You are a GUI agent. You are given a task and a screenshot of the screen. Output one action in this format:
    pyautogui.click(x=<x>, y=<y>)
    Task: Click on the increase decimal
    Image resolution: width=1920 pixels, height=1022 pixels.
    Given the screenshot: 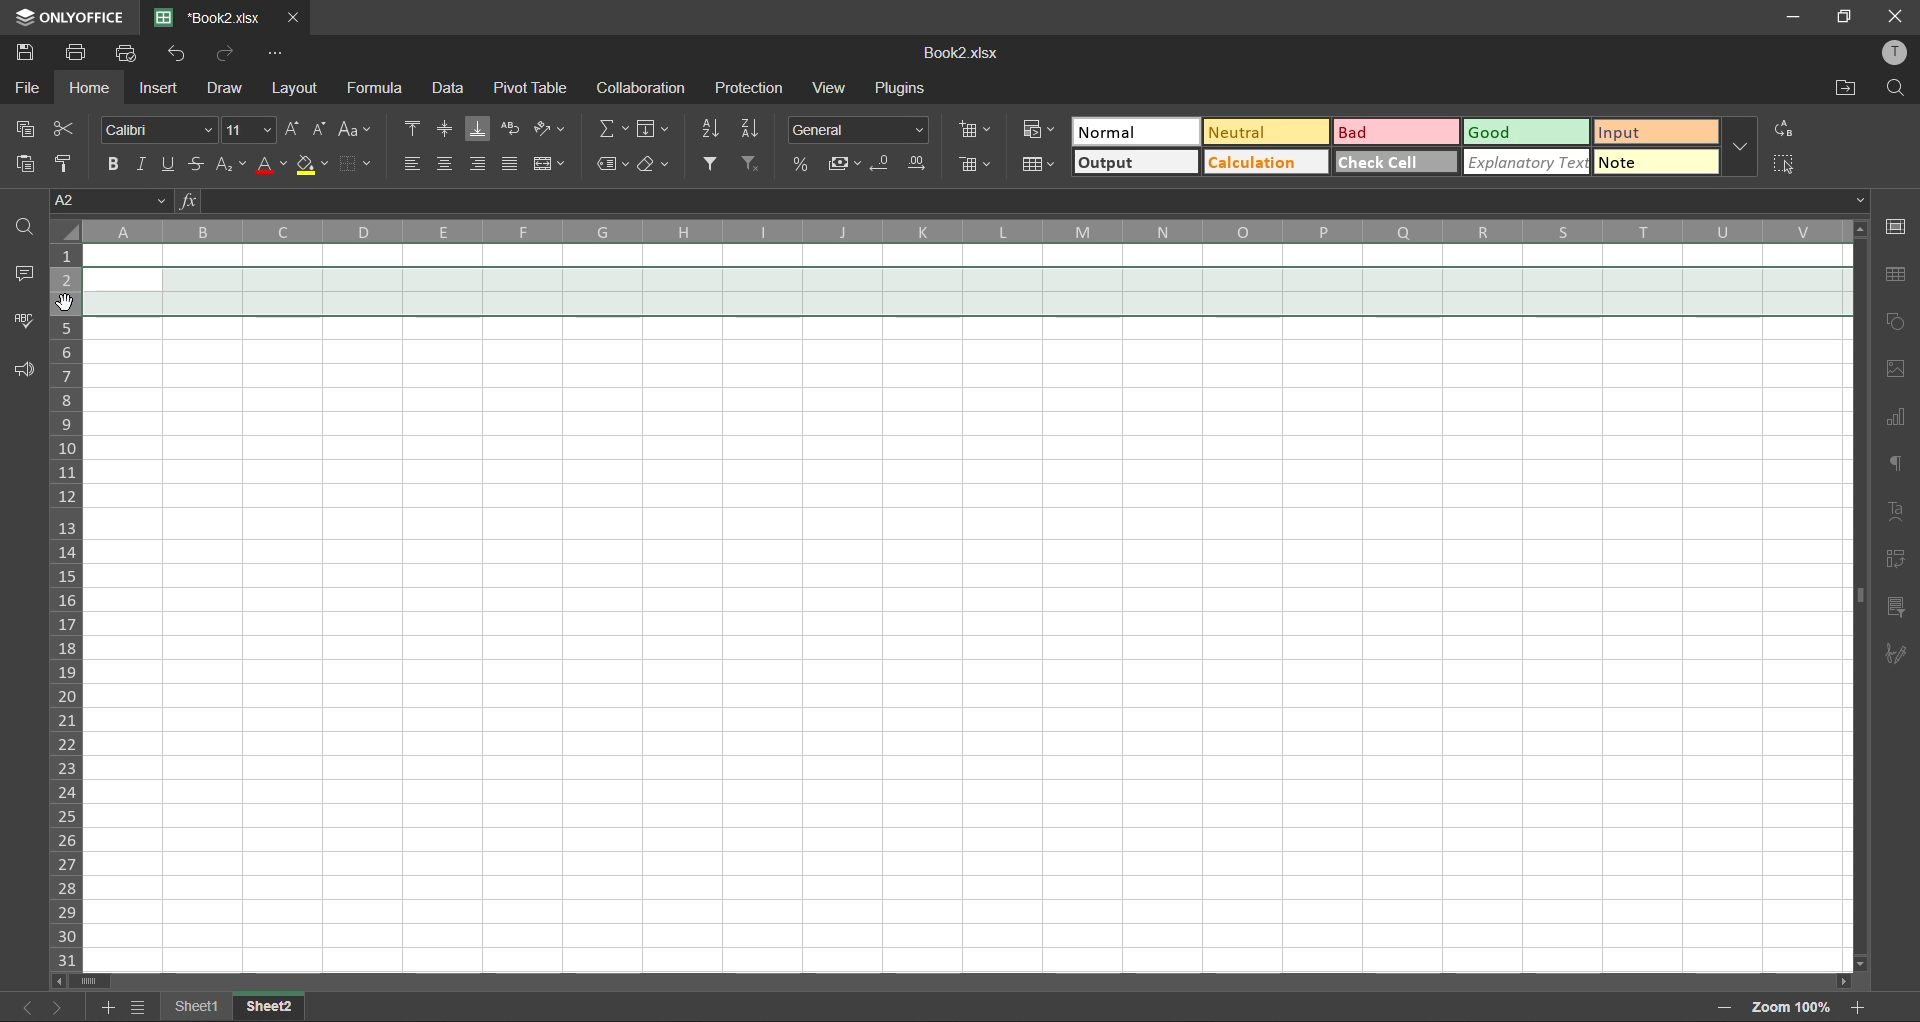 What is the action you would take?
    pyautogui.click(x=917, y=166)
    